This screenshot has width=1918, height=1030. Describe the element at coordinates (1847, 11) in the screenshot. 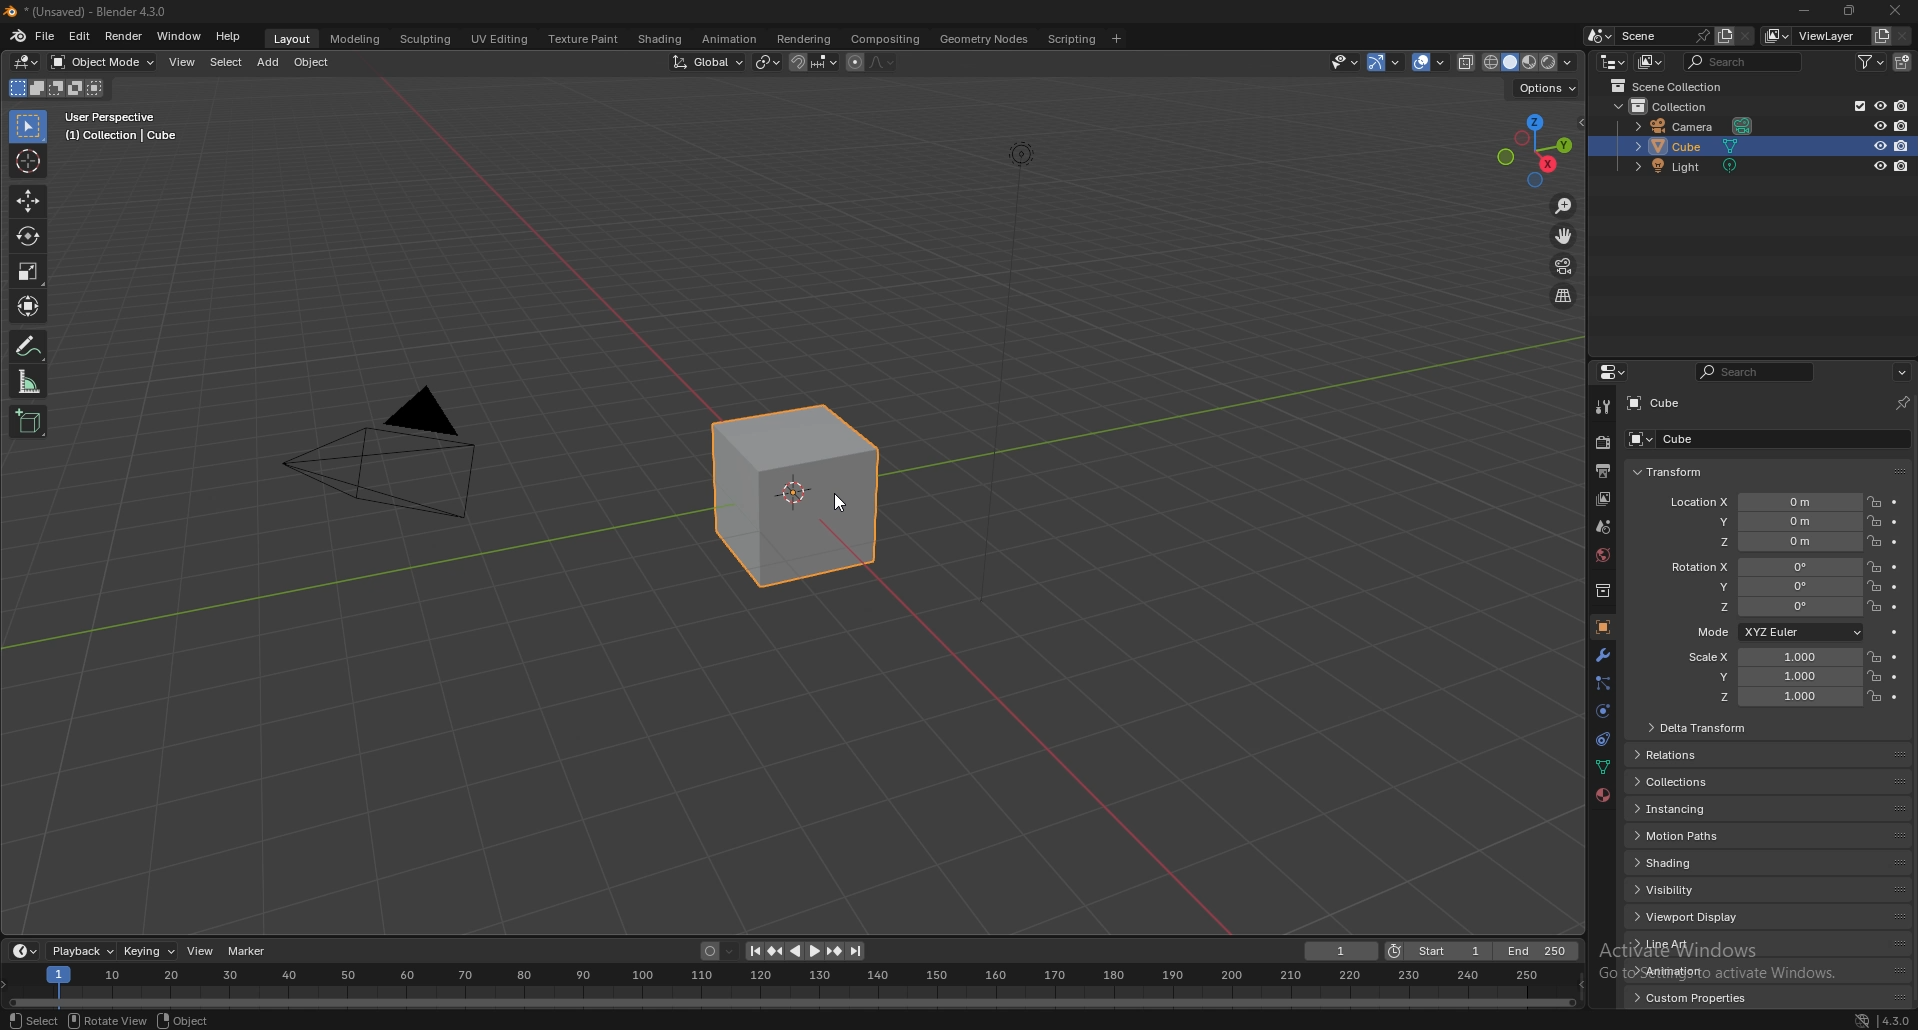

I see `resize` at that location.